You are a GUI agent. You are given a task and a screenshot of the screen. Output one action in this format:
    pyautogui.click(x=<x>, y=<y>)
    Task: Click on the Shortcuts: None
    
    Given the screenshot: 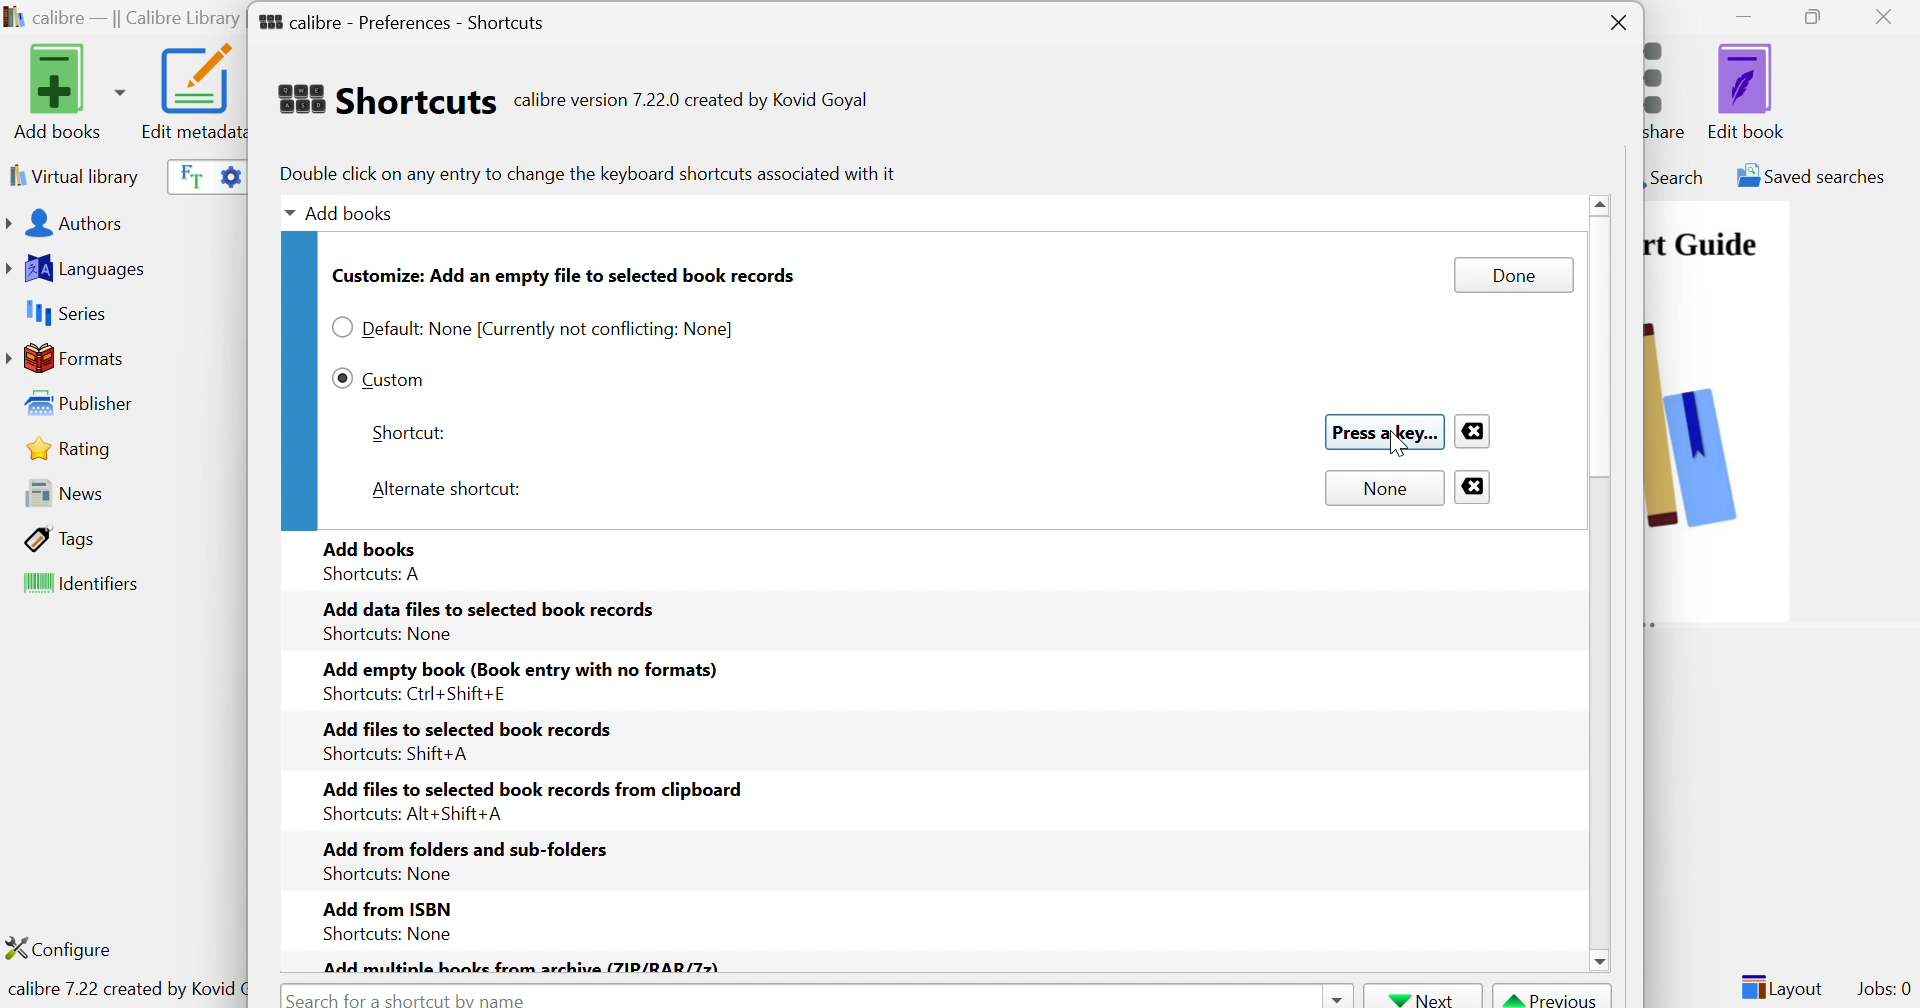 What is the action you would take?
    pyautogui.click(x=384, y=875)
    